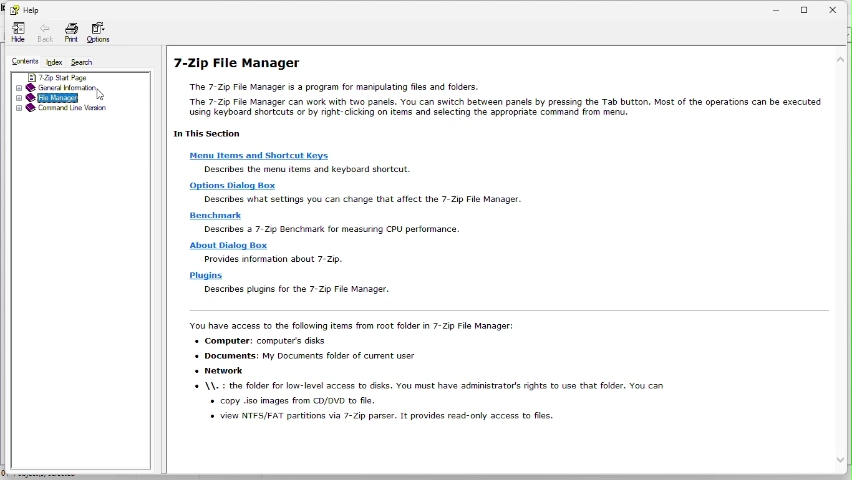 This screenshot has width=852, height=480. Describe the element at coordinates (838, 7) in the screenshot. I see `close` at that location.